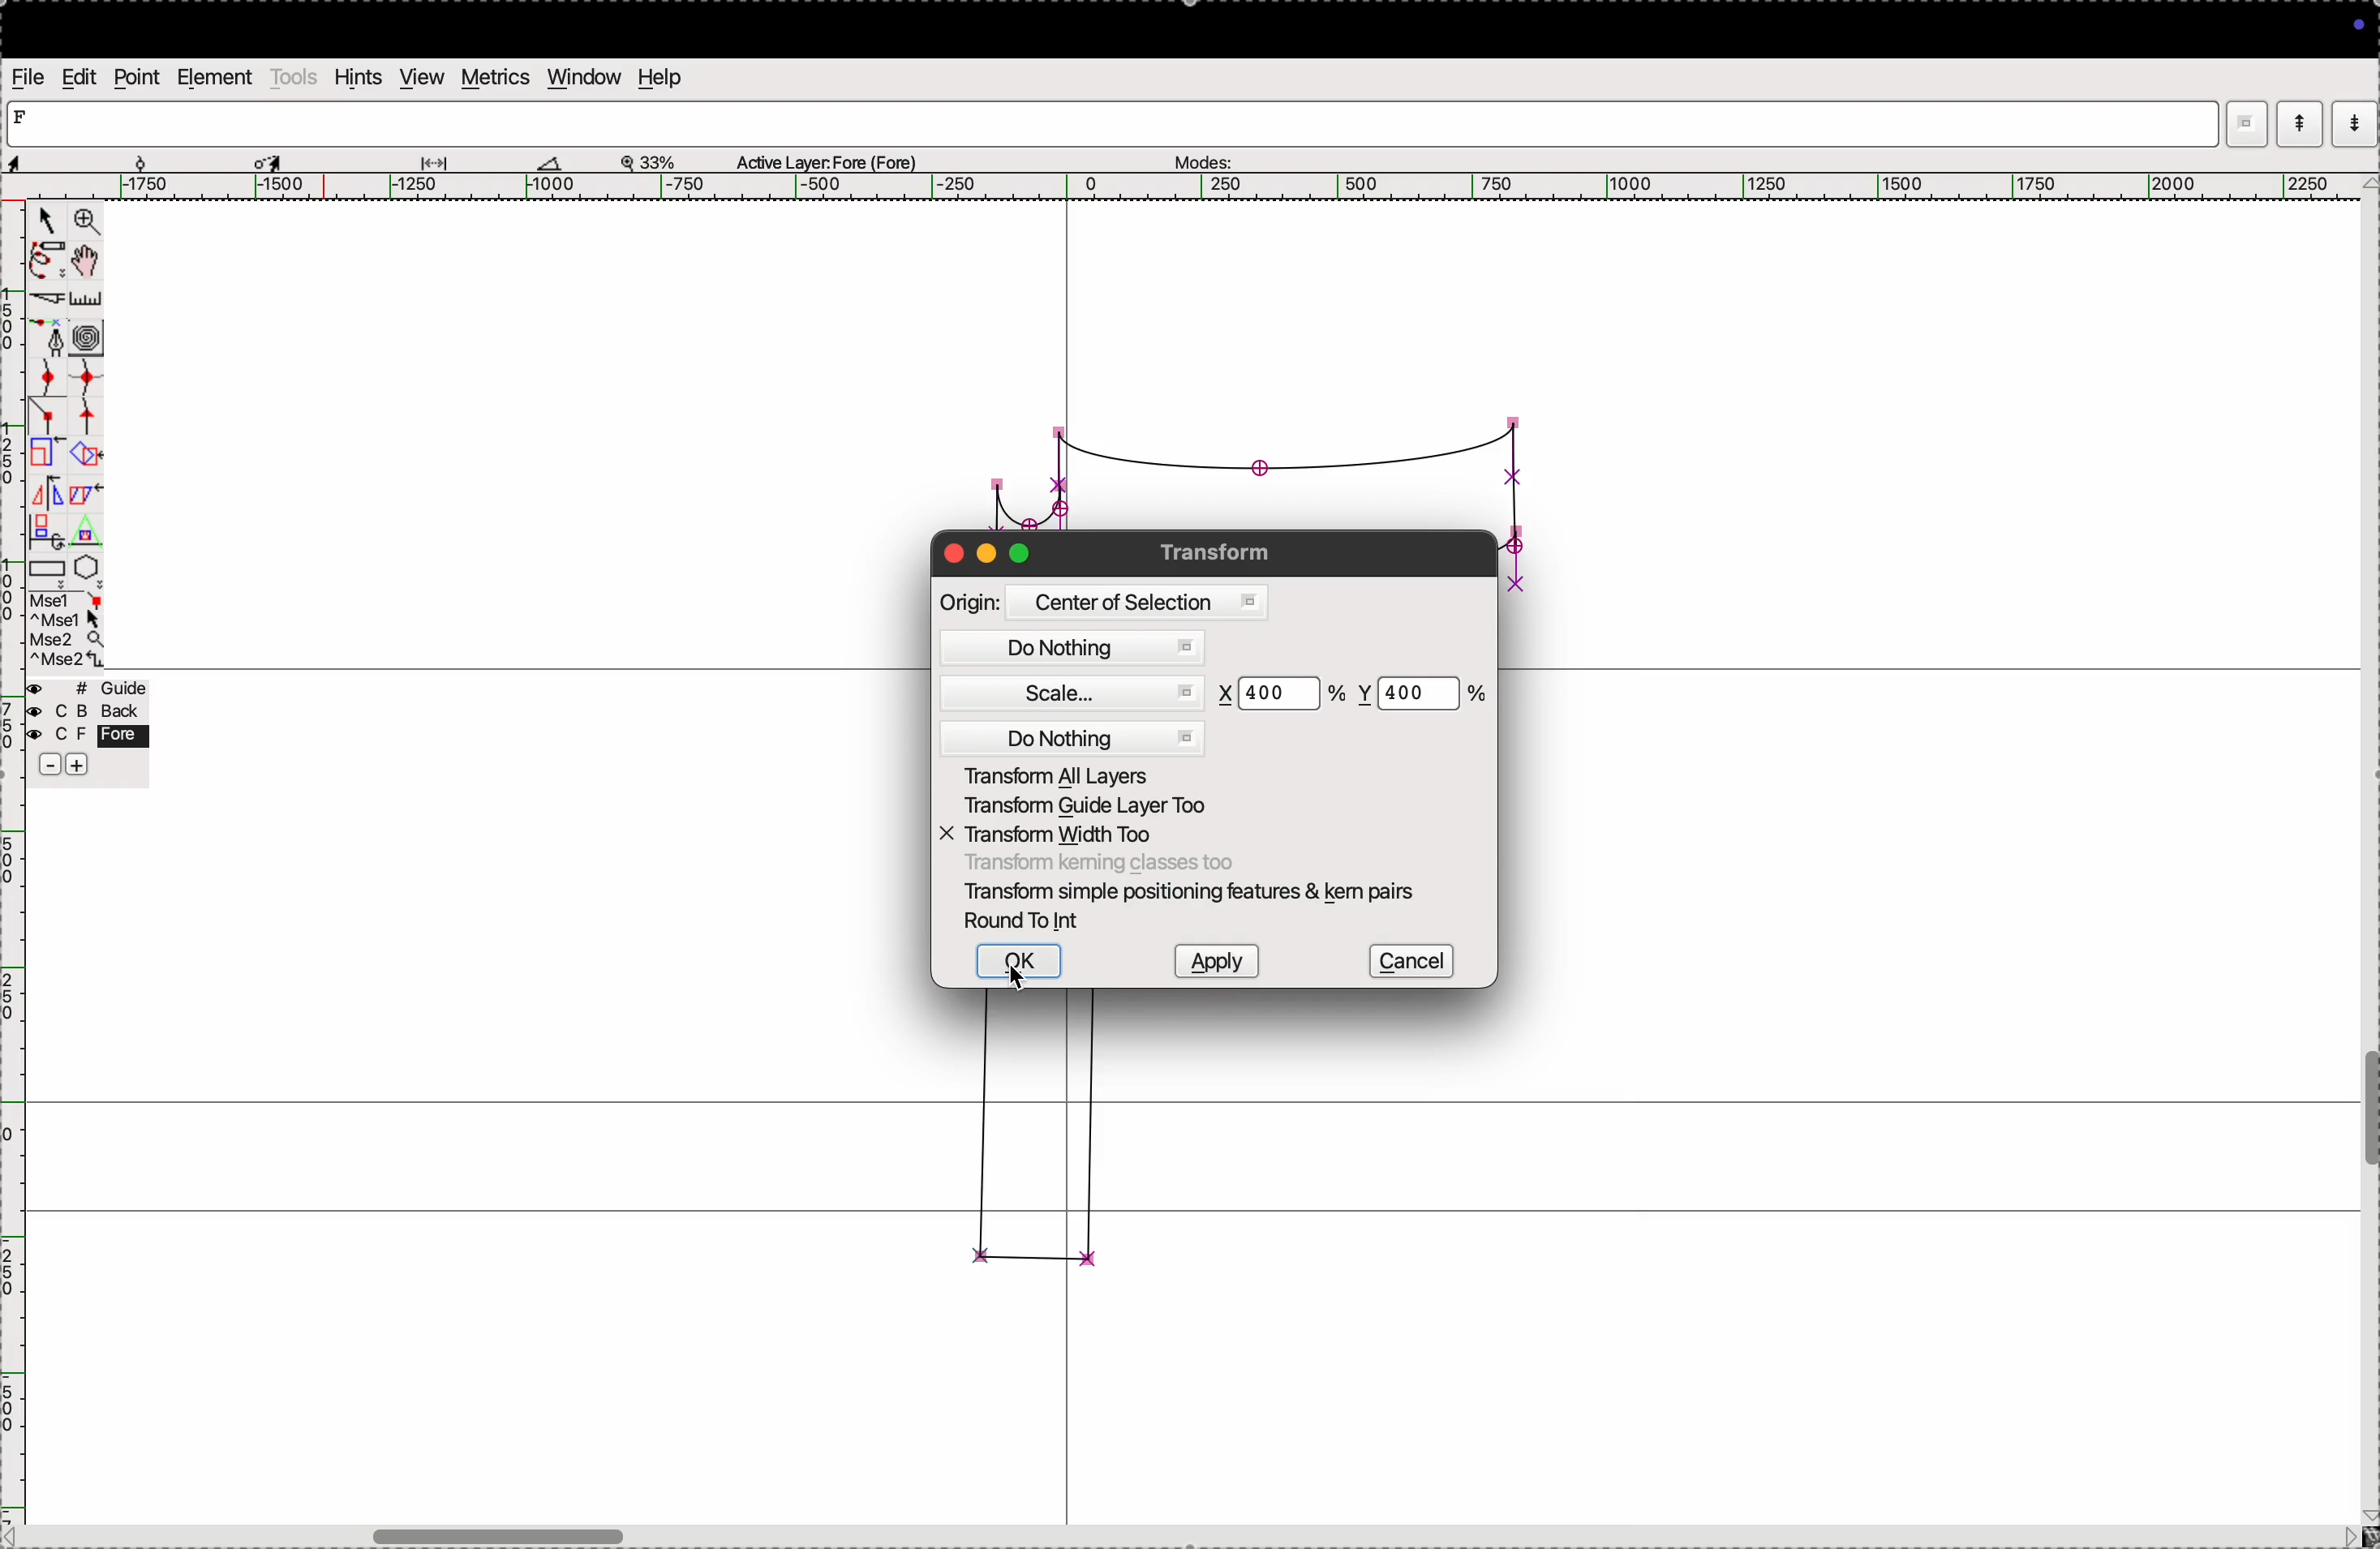 Image resolution: width=2380 pixels, height=1549 pixels. I want to click on cancel, so click(1411, 960).